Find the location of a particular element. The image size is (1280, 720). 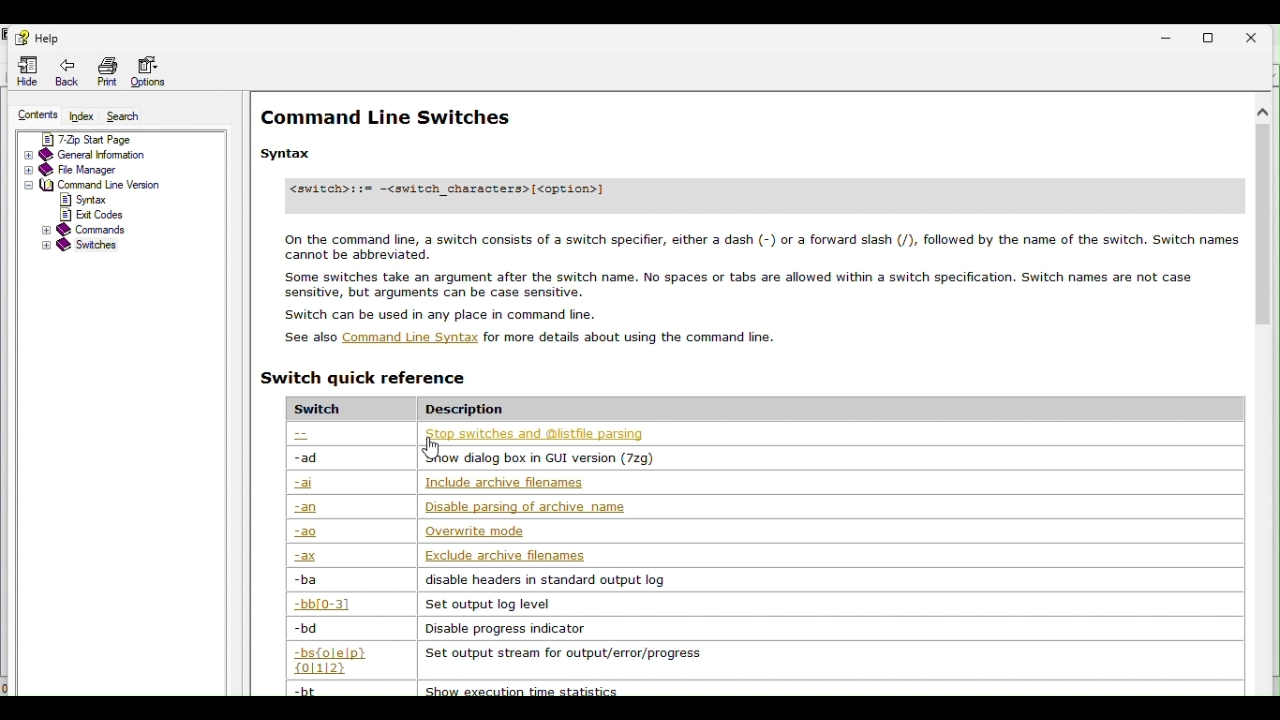

General information is located at coordinates (123, 154).